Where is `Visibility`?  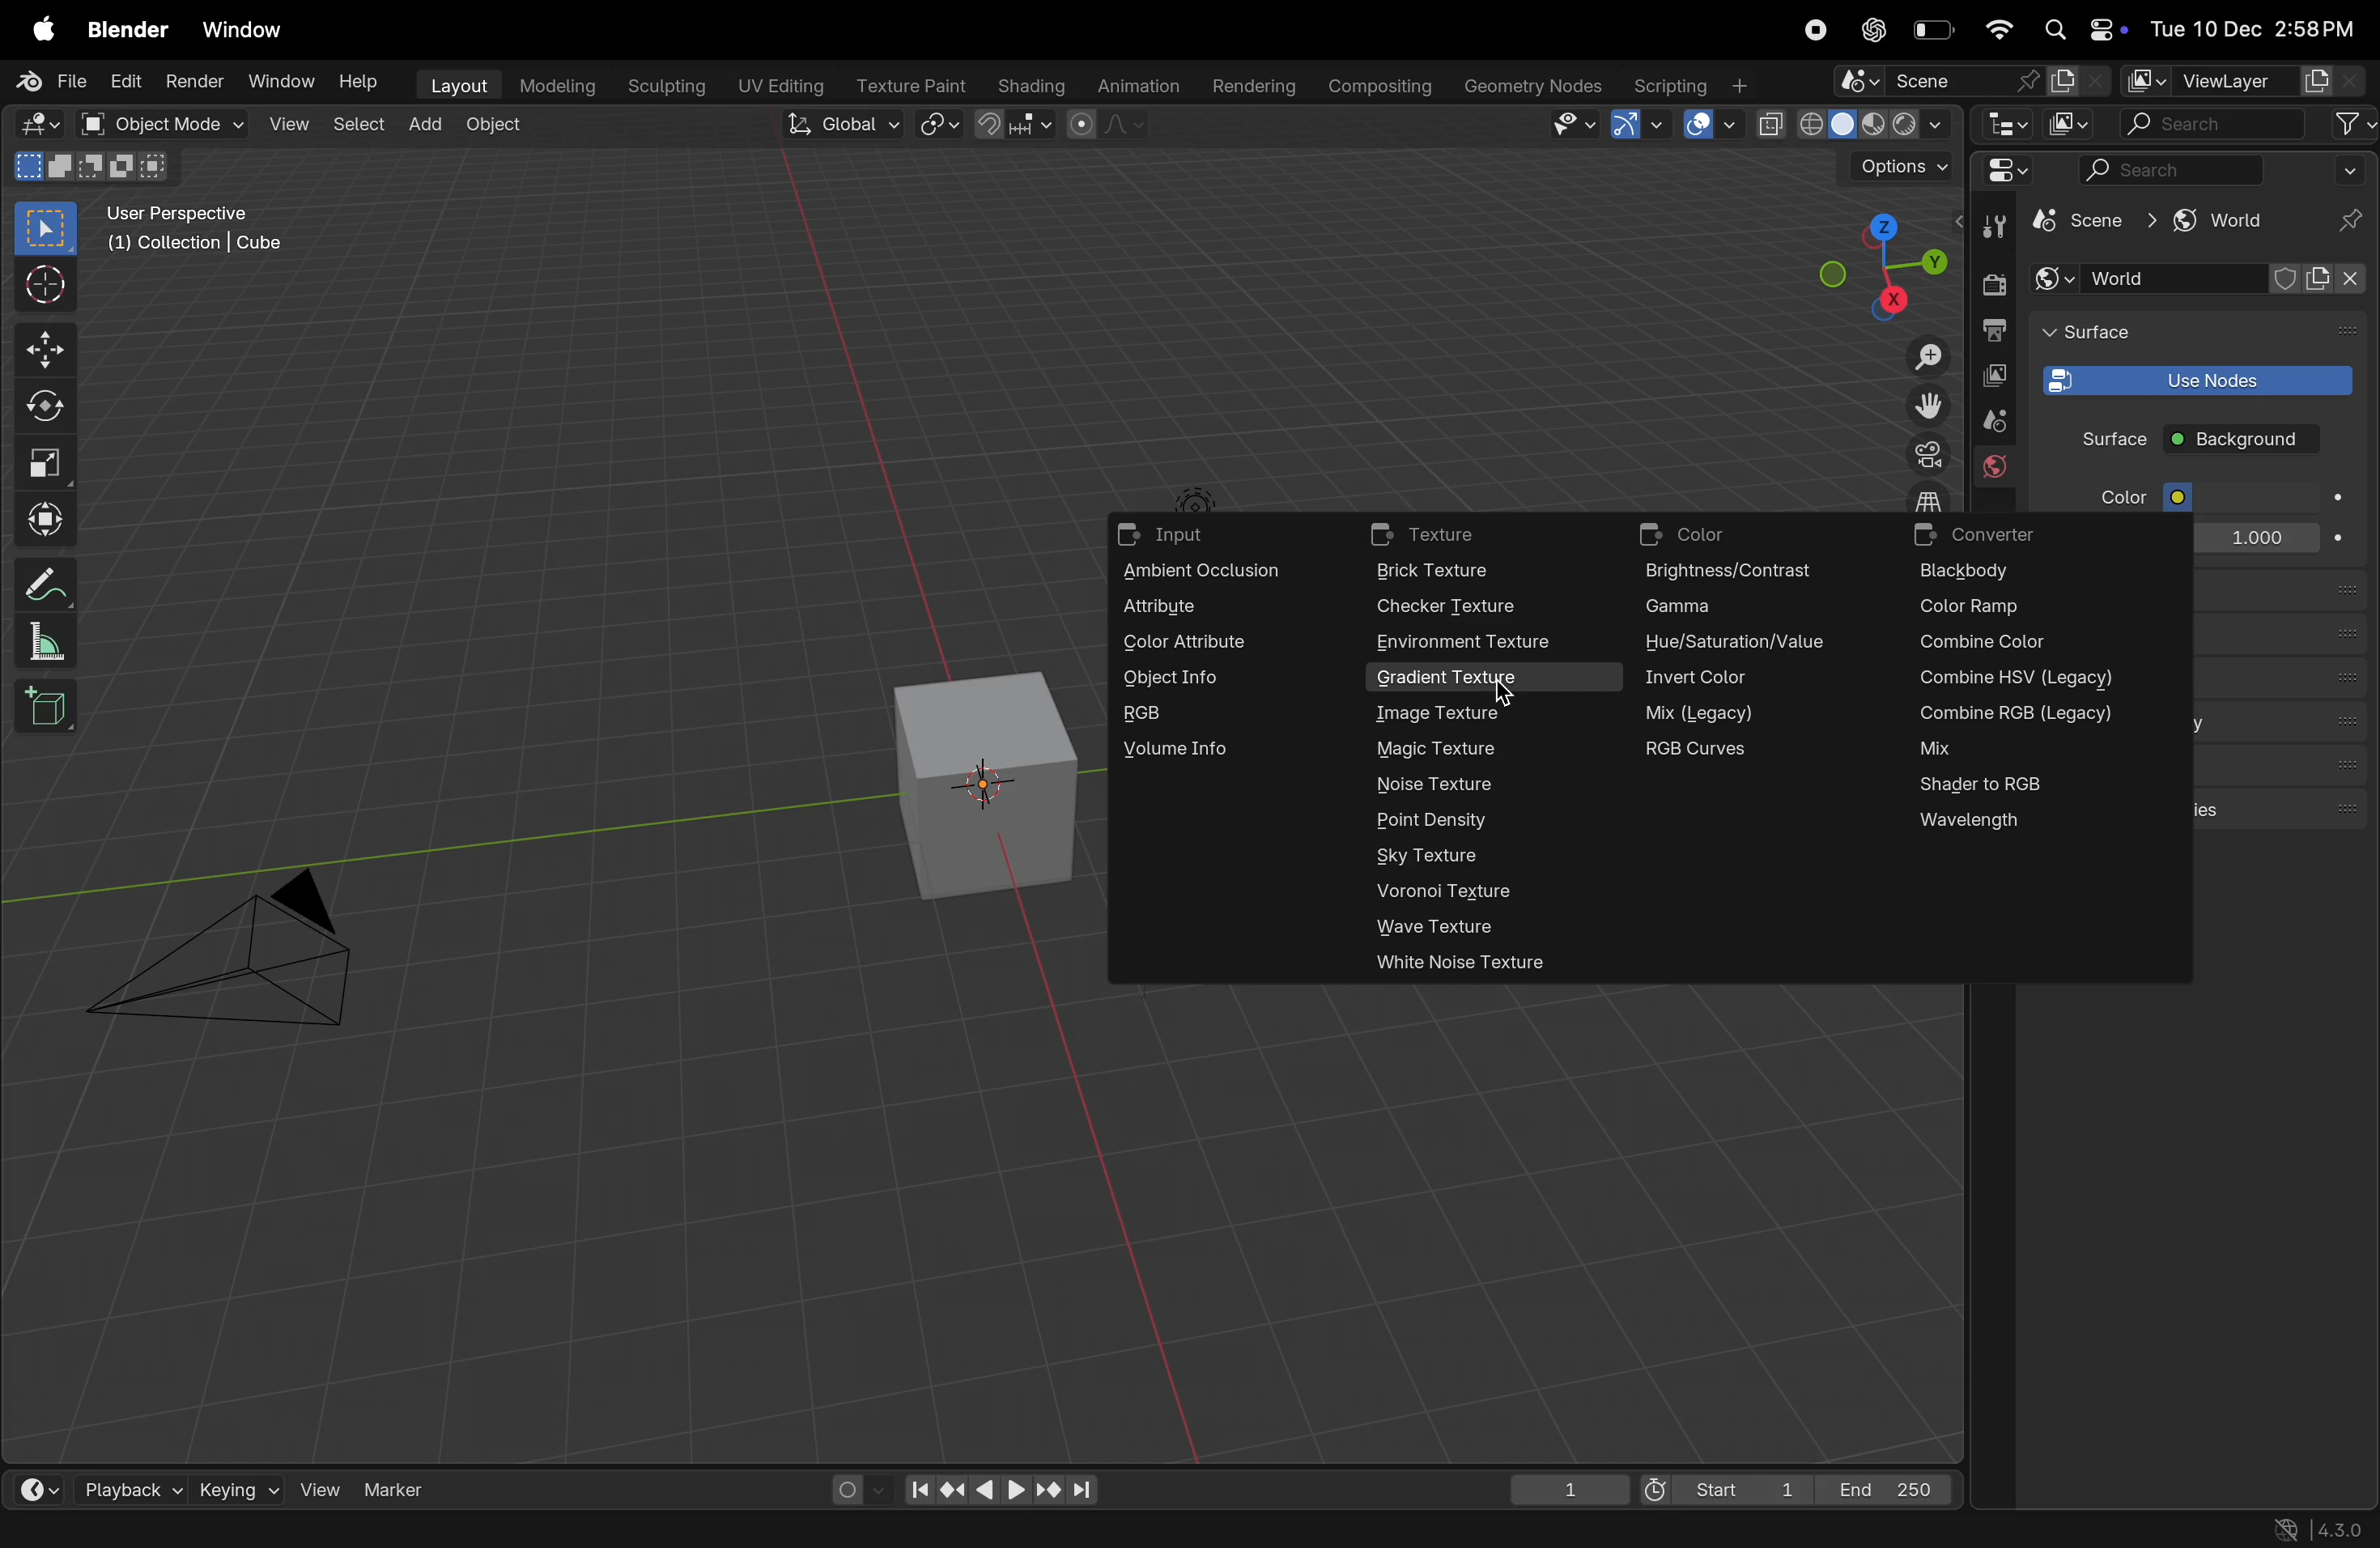
Visibility is located at coordinates (1576, 126).